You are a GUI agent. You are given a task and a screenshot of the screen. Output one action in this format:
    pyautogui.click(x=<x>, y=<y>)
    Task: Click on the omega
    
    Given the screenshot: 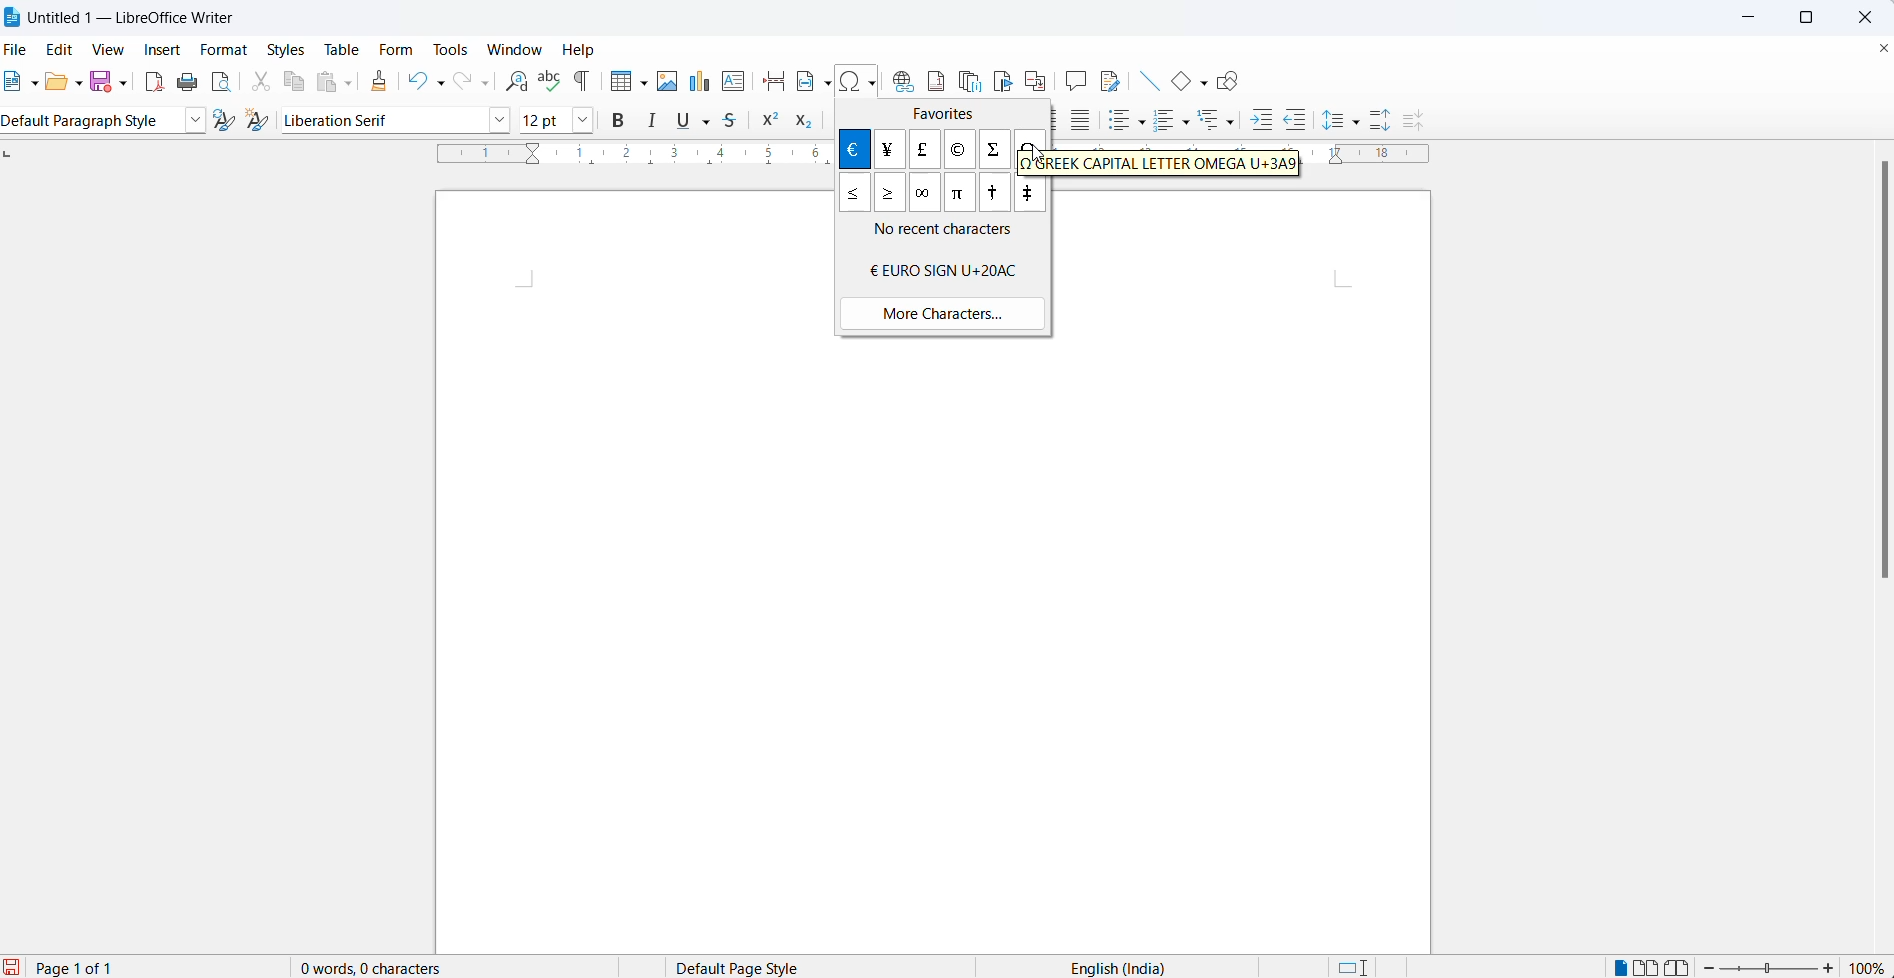 What is the action you would take?
    pyautogui.click(x=1028, y=151)
    